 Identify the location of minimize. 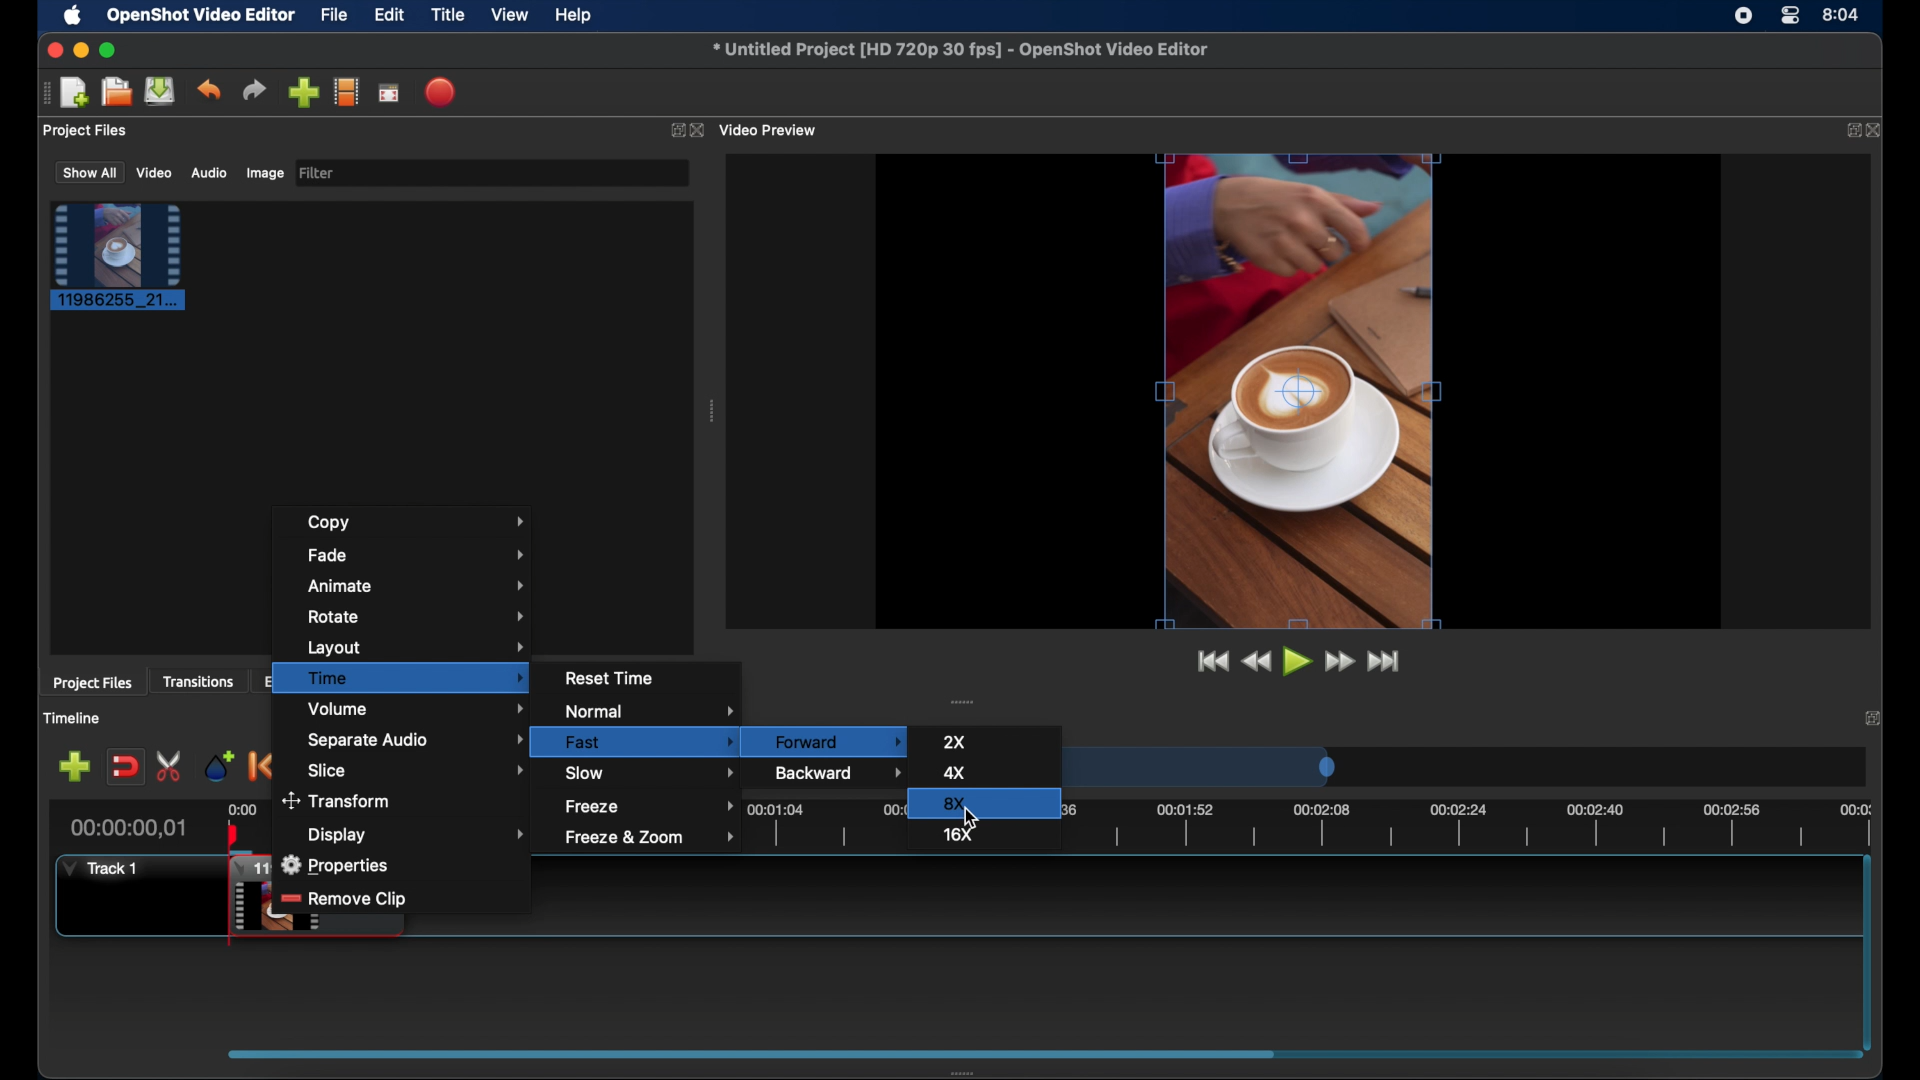
(81, 50).